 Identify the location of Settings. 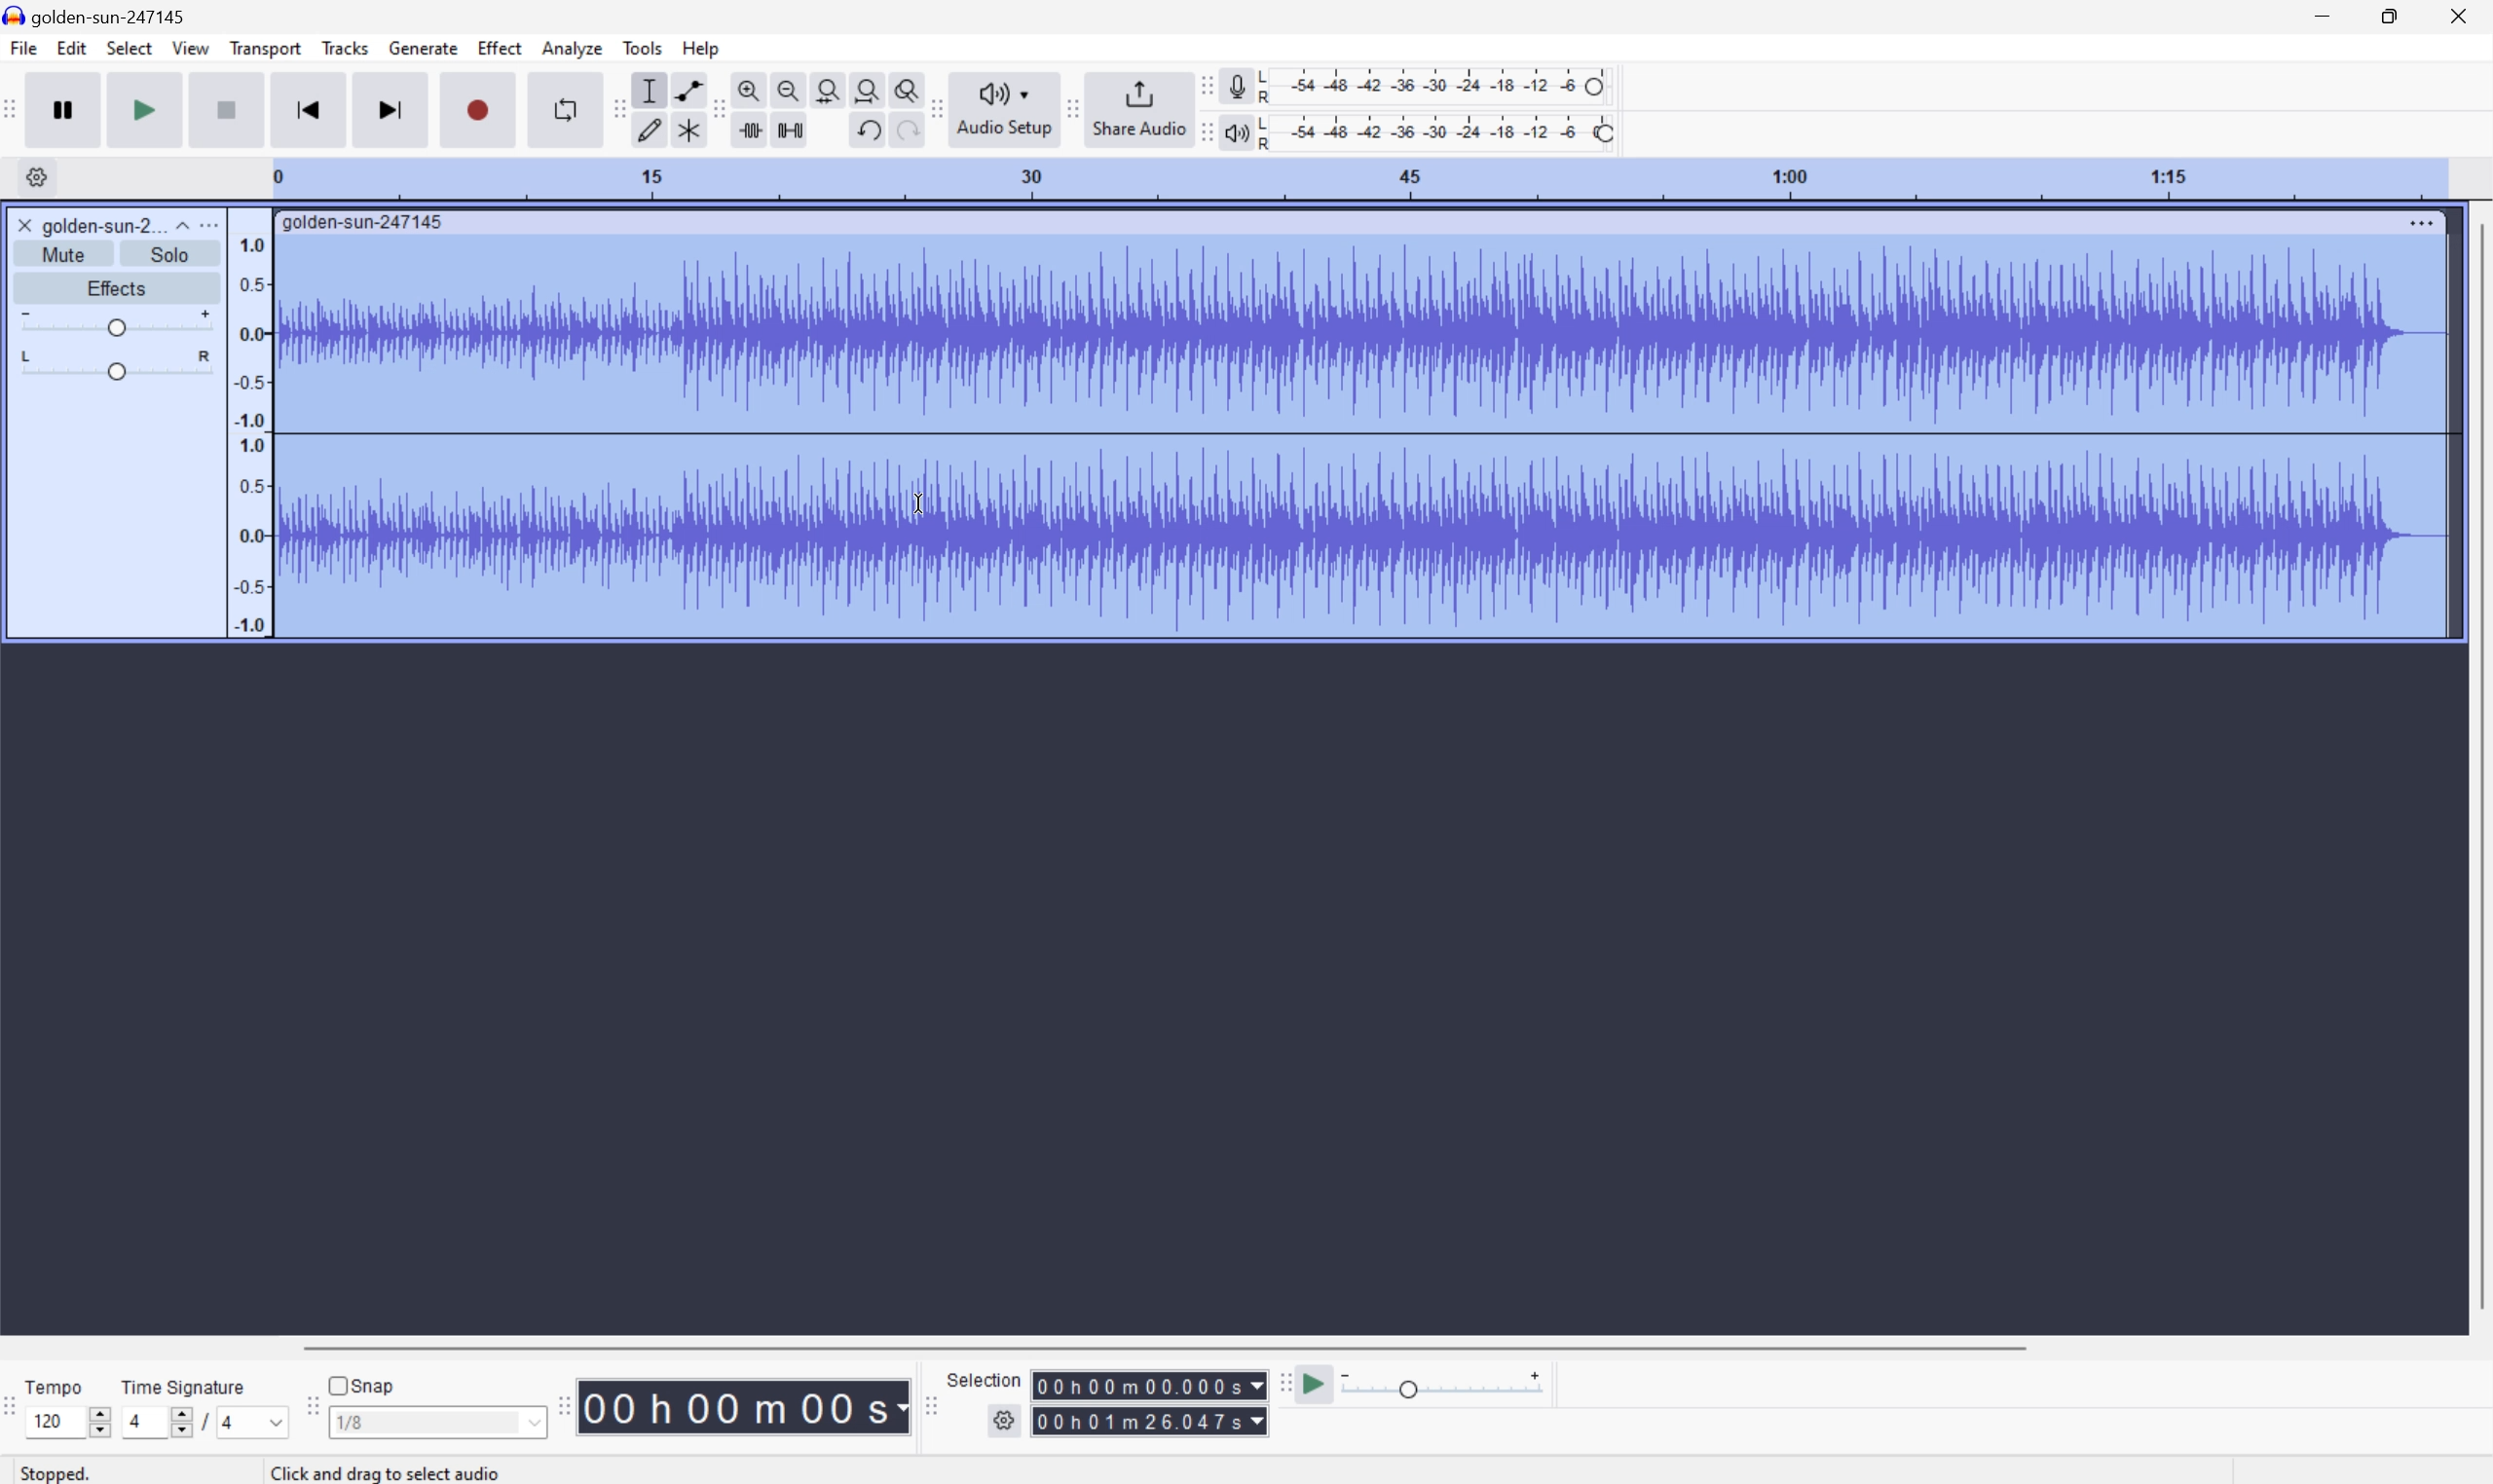
(1007, 1425).